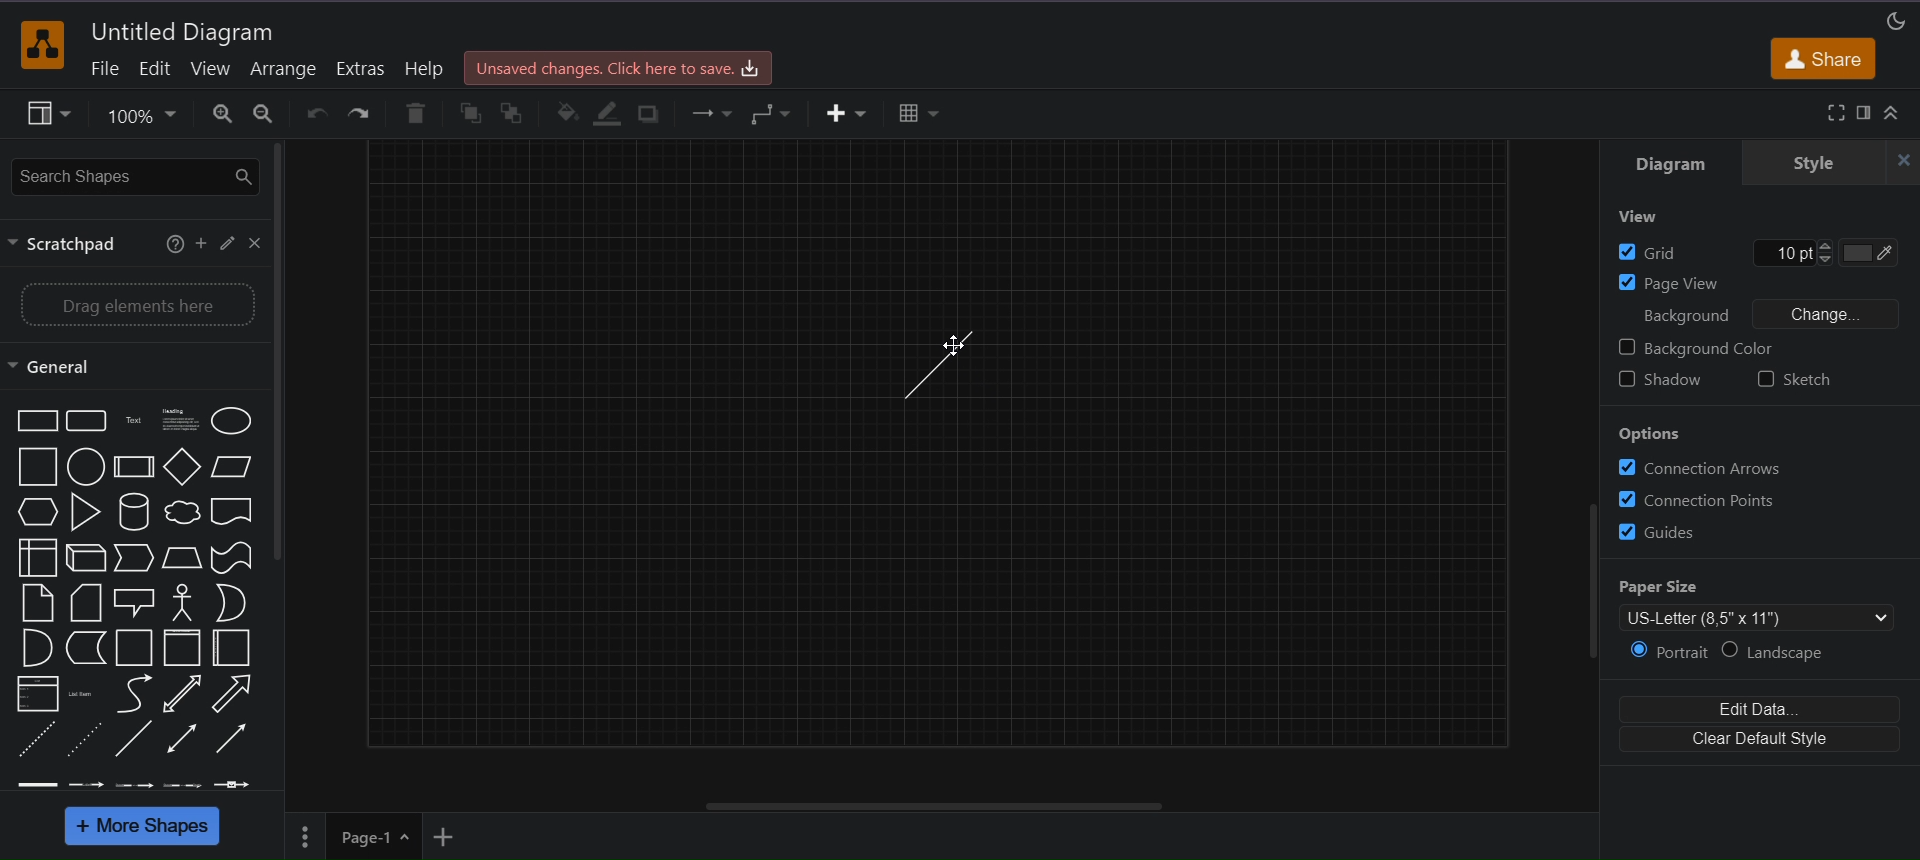  Describe the element at coordinates (1762, 707) in the screenshot. I see `edit data` at that location.